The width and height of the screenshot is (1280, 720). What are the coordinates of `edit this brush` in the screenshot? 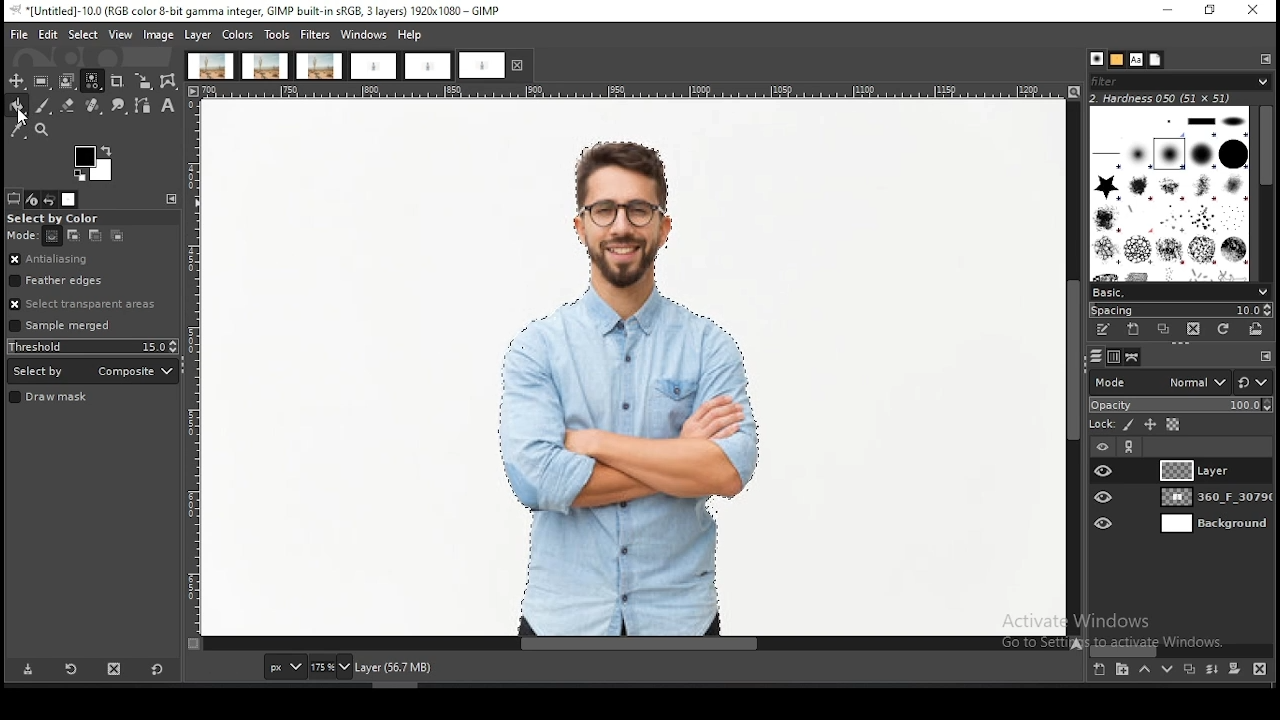 It's located at (1102, 330).